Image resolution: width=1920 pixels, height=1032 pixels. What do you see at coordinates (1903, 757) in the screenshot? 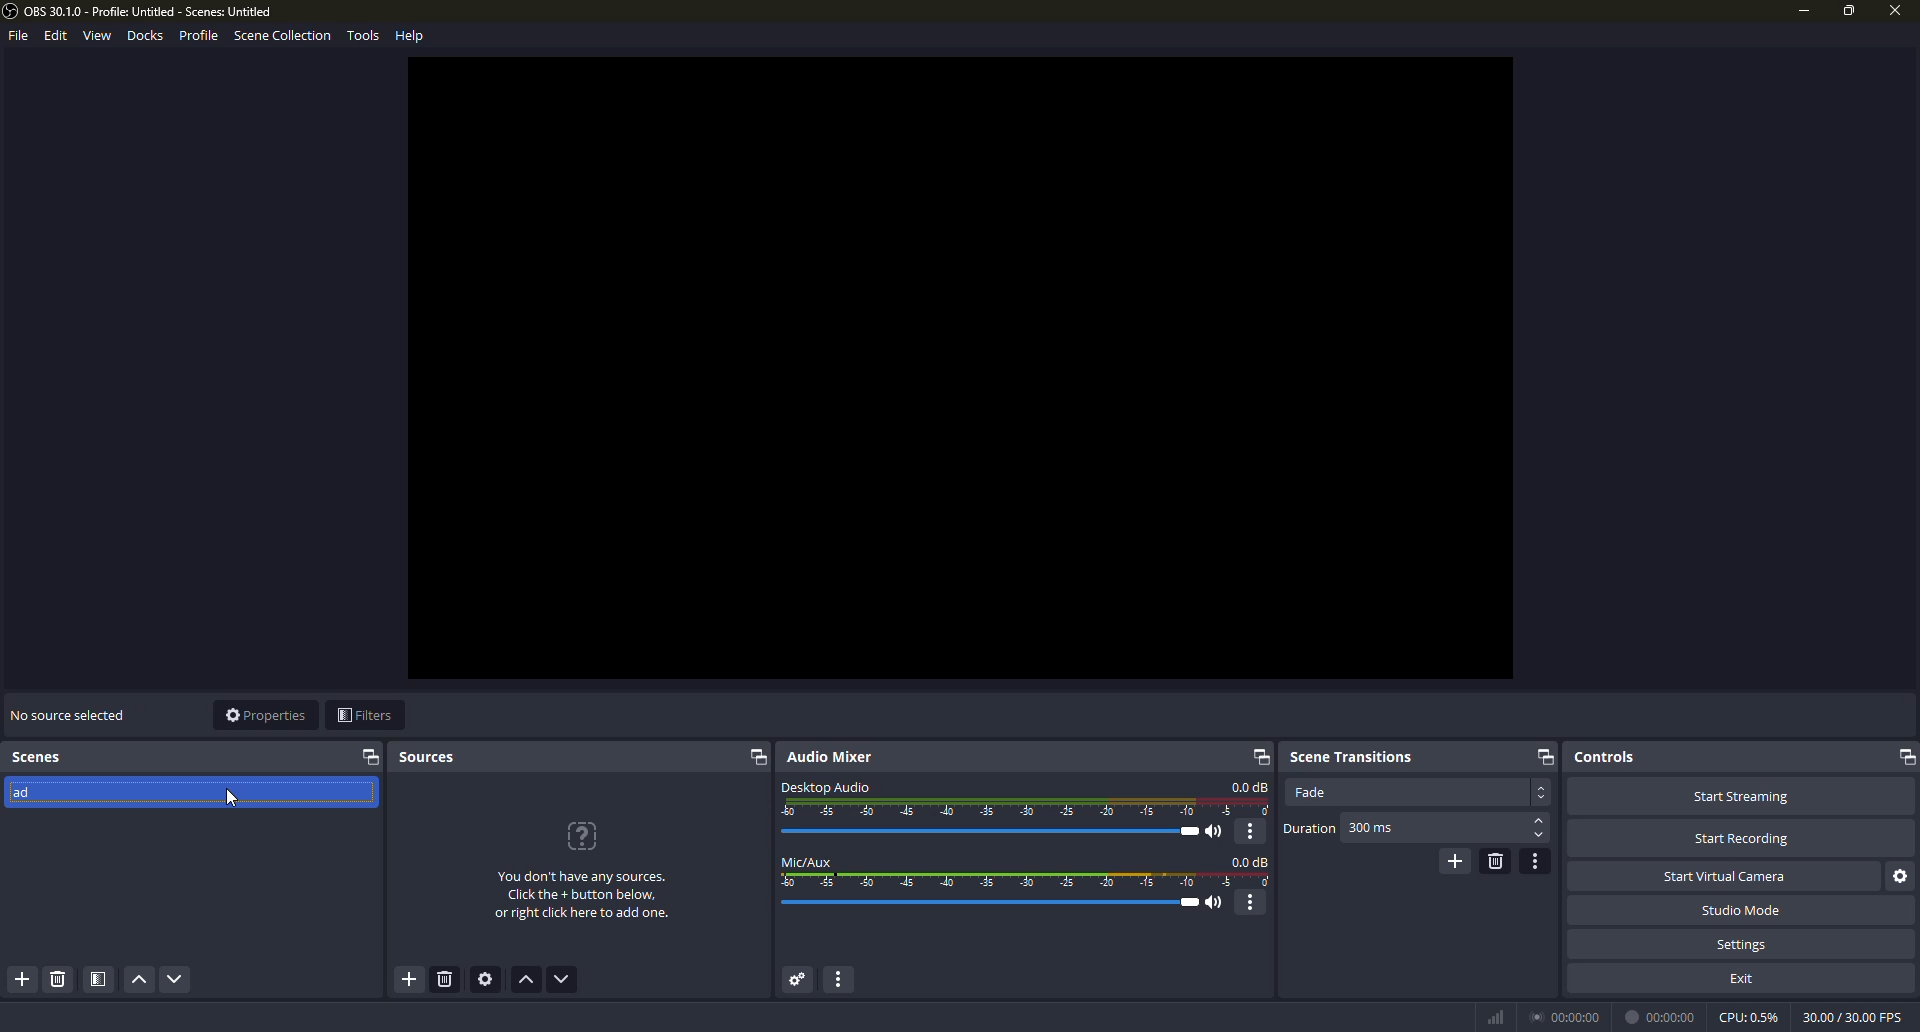
I see `expand` at bounding box center [1903, 757].